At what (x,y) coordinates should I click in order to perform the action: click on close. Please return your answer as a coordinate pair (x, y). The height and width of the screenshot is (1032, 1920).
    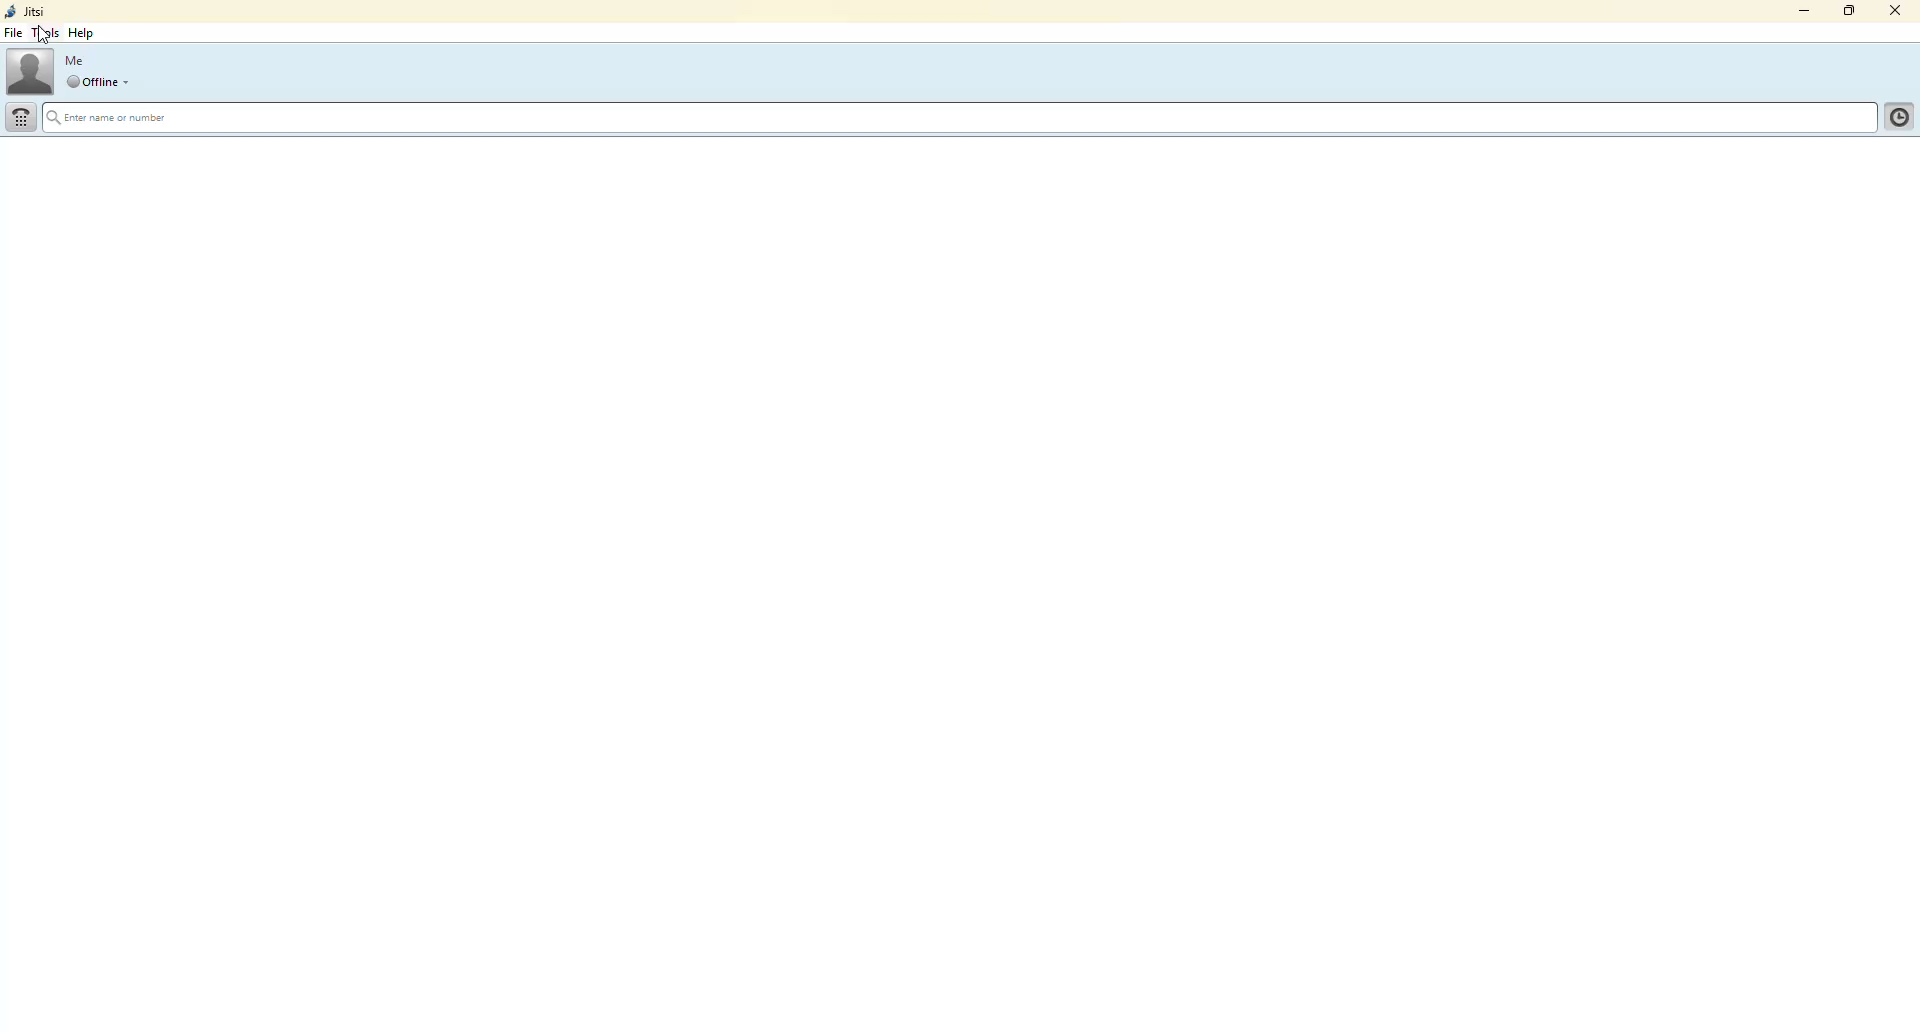
    Looking at the image, I should click on (1898, 10).